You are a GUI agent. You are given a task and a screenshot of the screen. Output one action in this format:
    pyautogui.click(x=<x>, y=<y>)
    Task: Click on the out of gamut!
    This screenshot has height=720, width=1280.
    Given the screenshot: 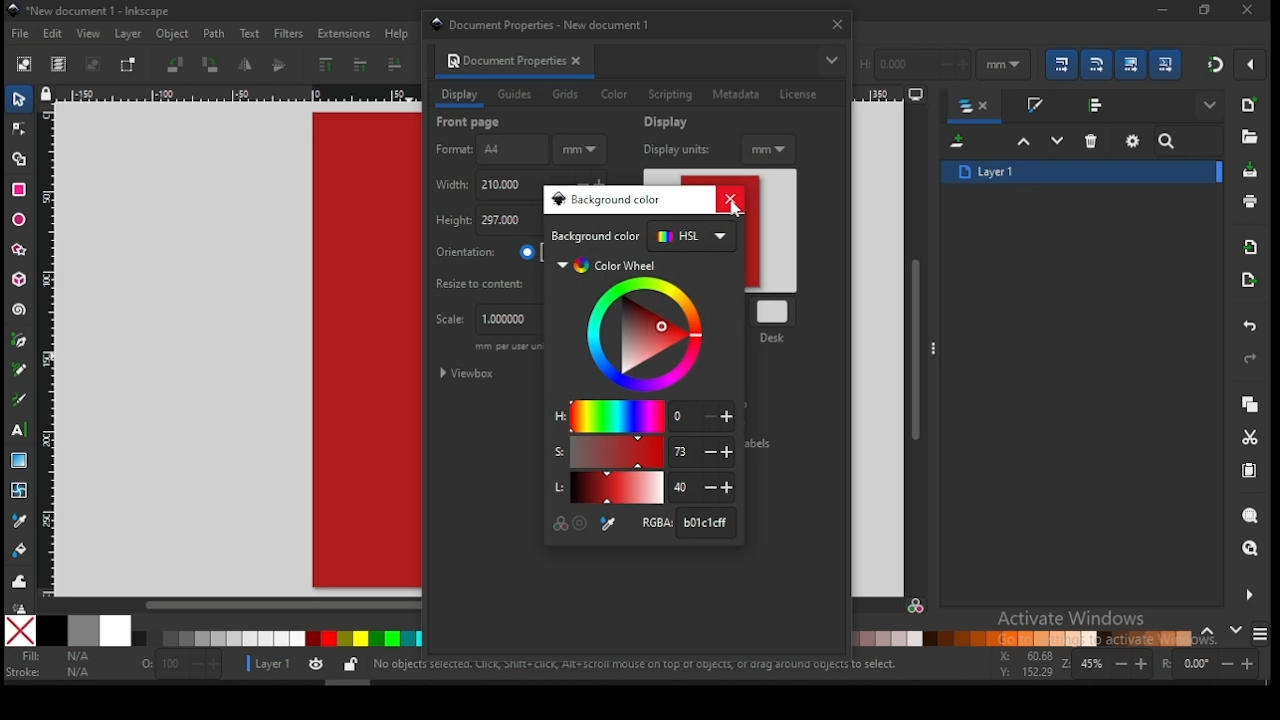 What is the action you would take?
    pyautogui.click(x=580, y=523)
    